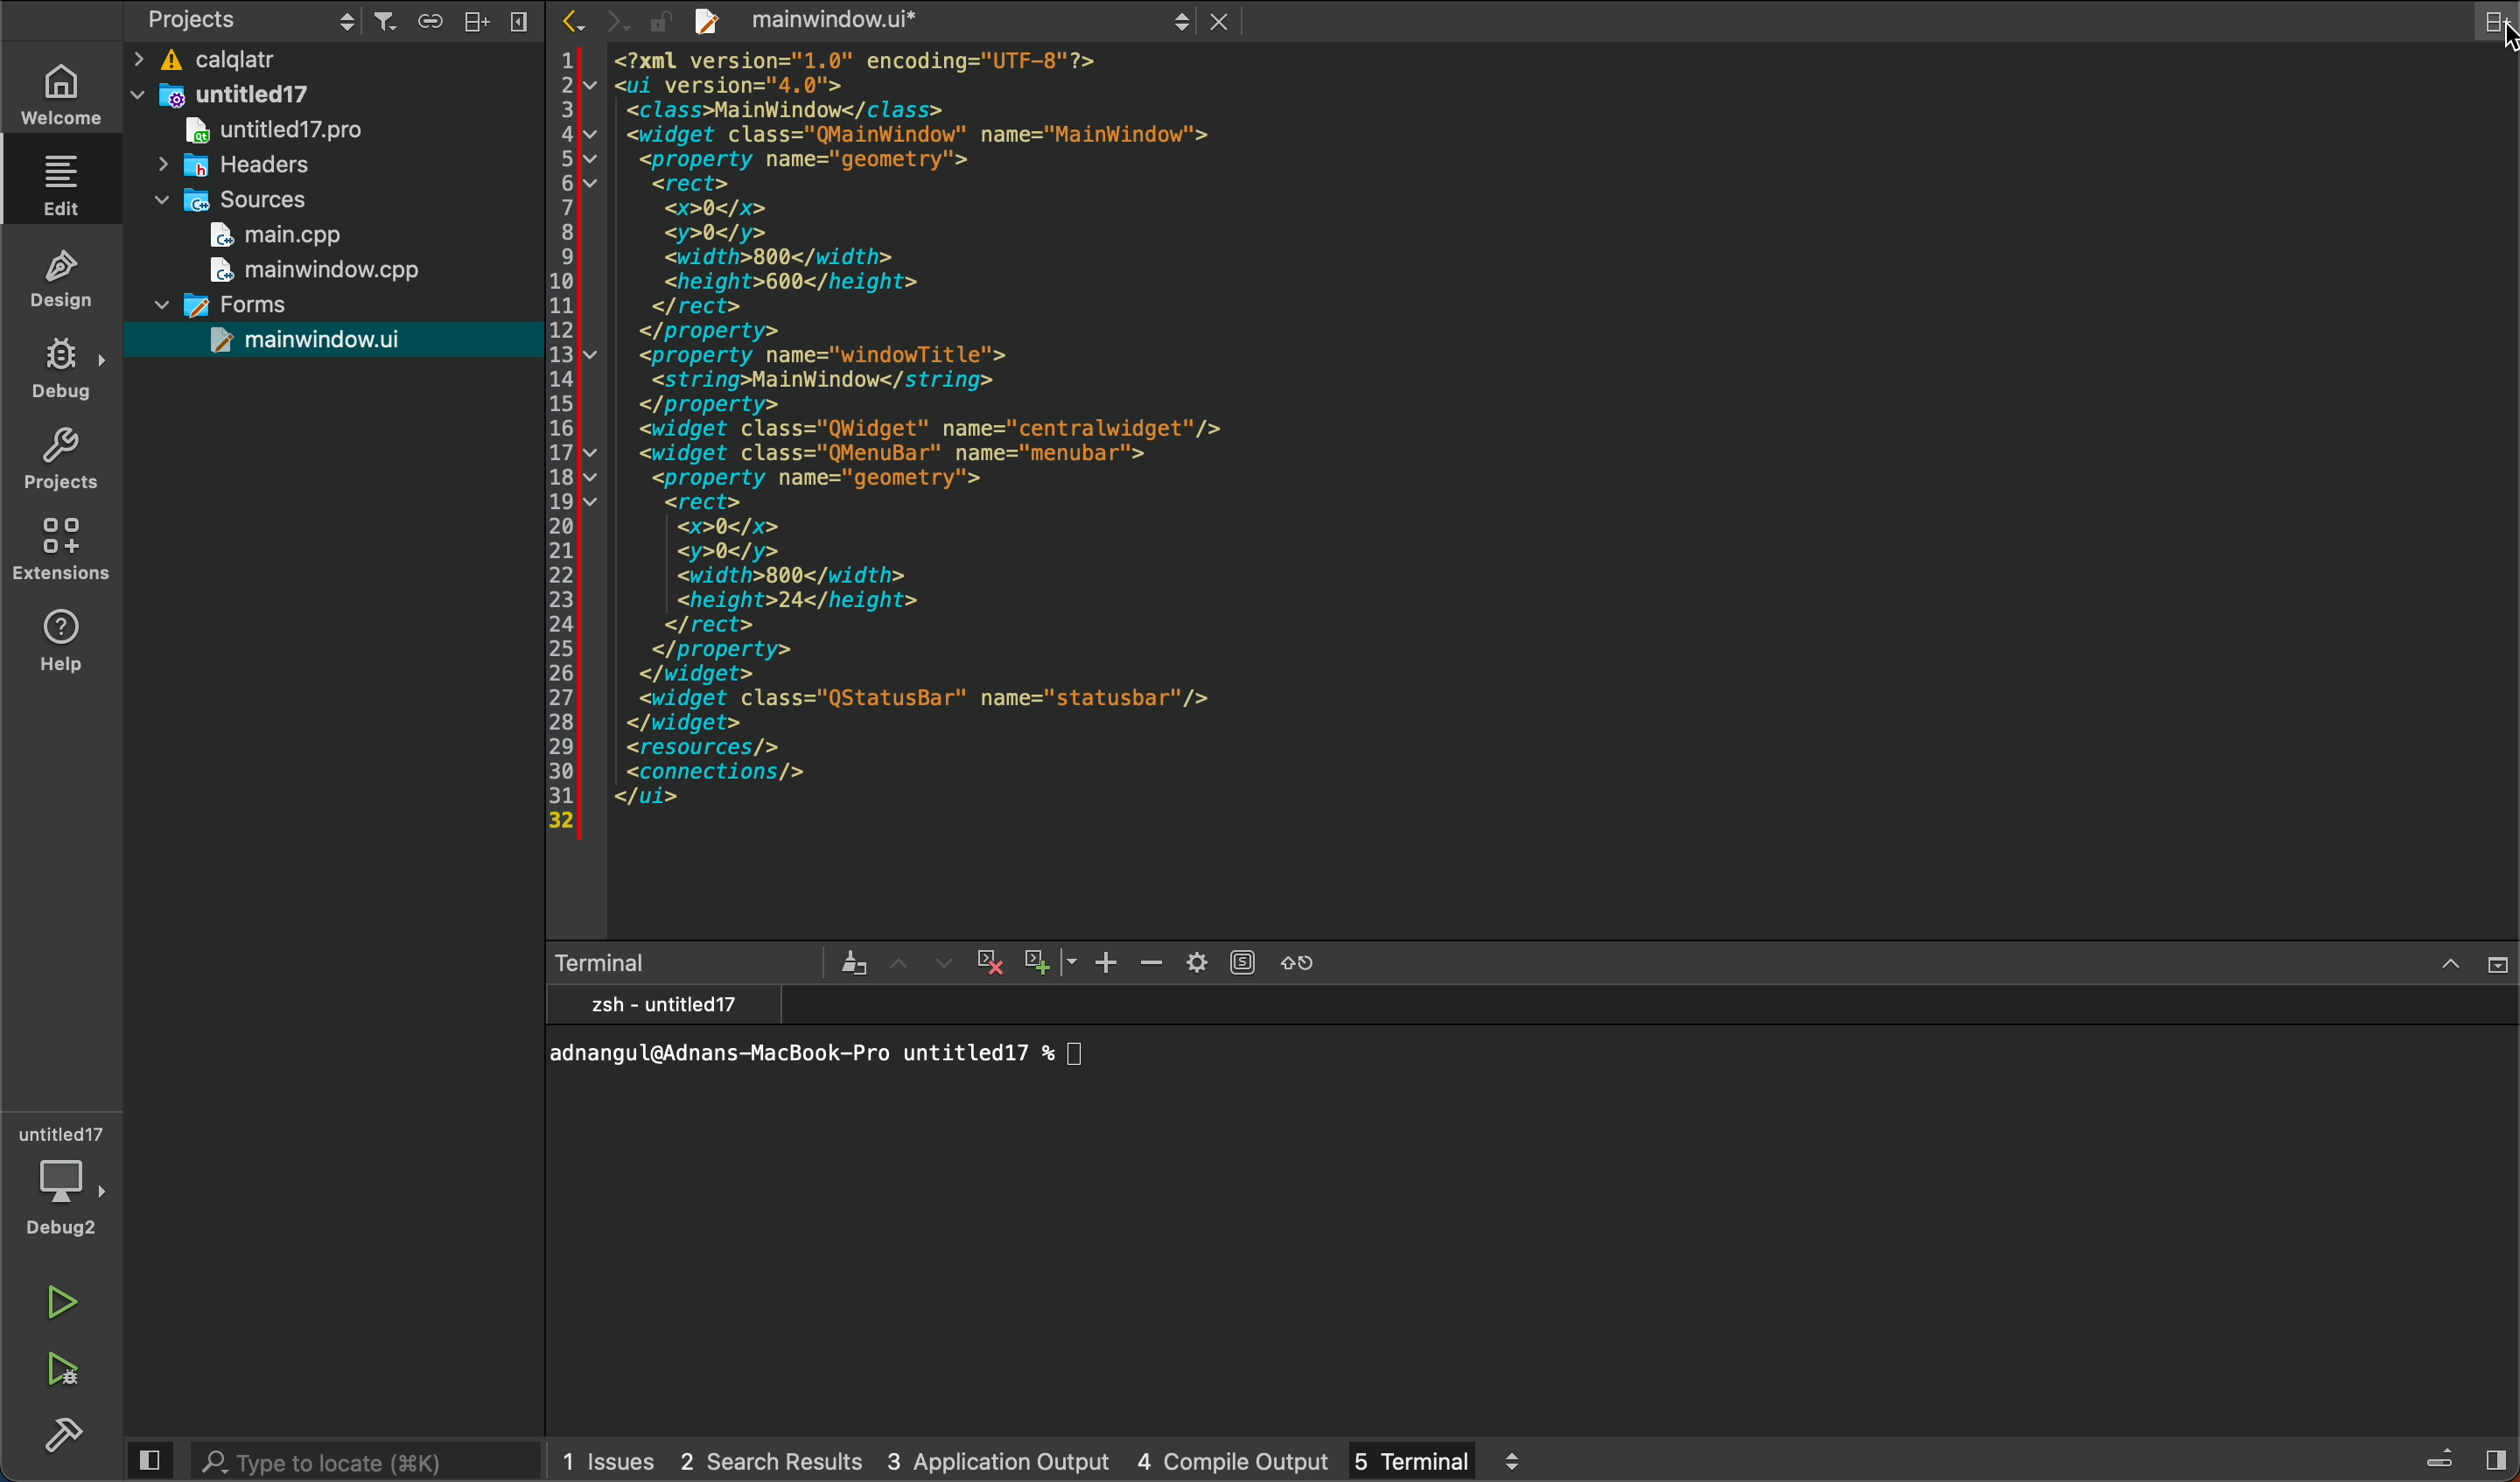 Image resolution: width=2520 pixels, height=1482 pixels. What do you see at coordinates (2494, 964) in the screenshot?
I see `close` at bounding box center [2494, 964].